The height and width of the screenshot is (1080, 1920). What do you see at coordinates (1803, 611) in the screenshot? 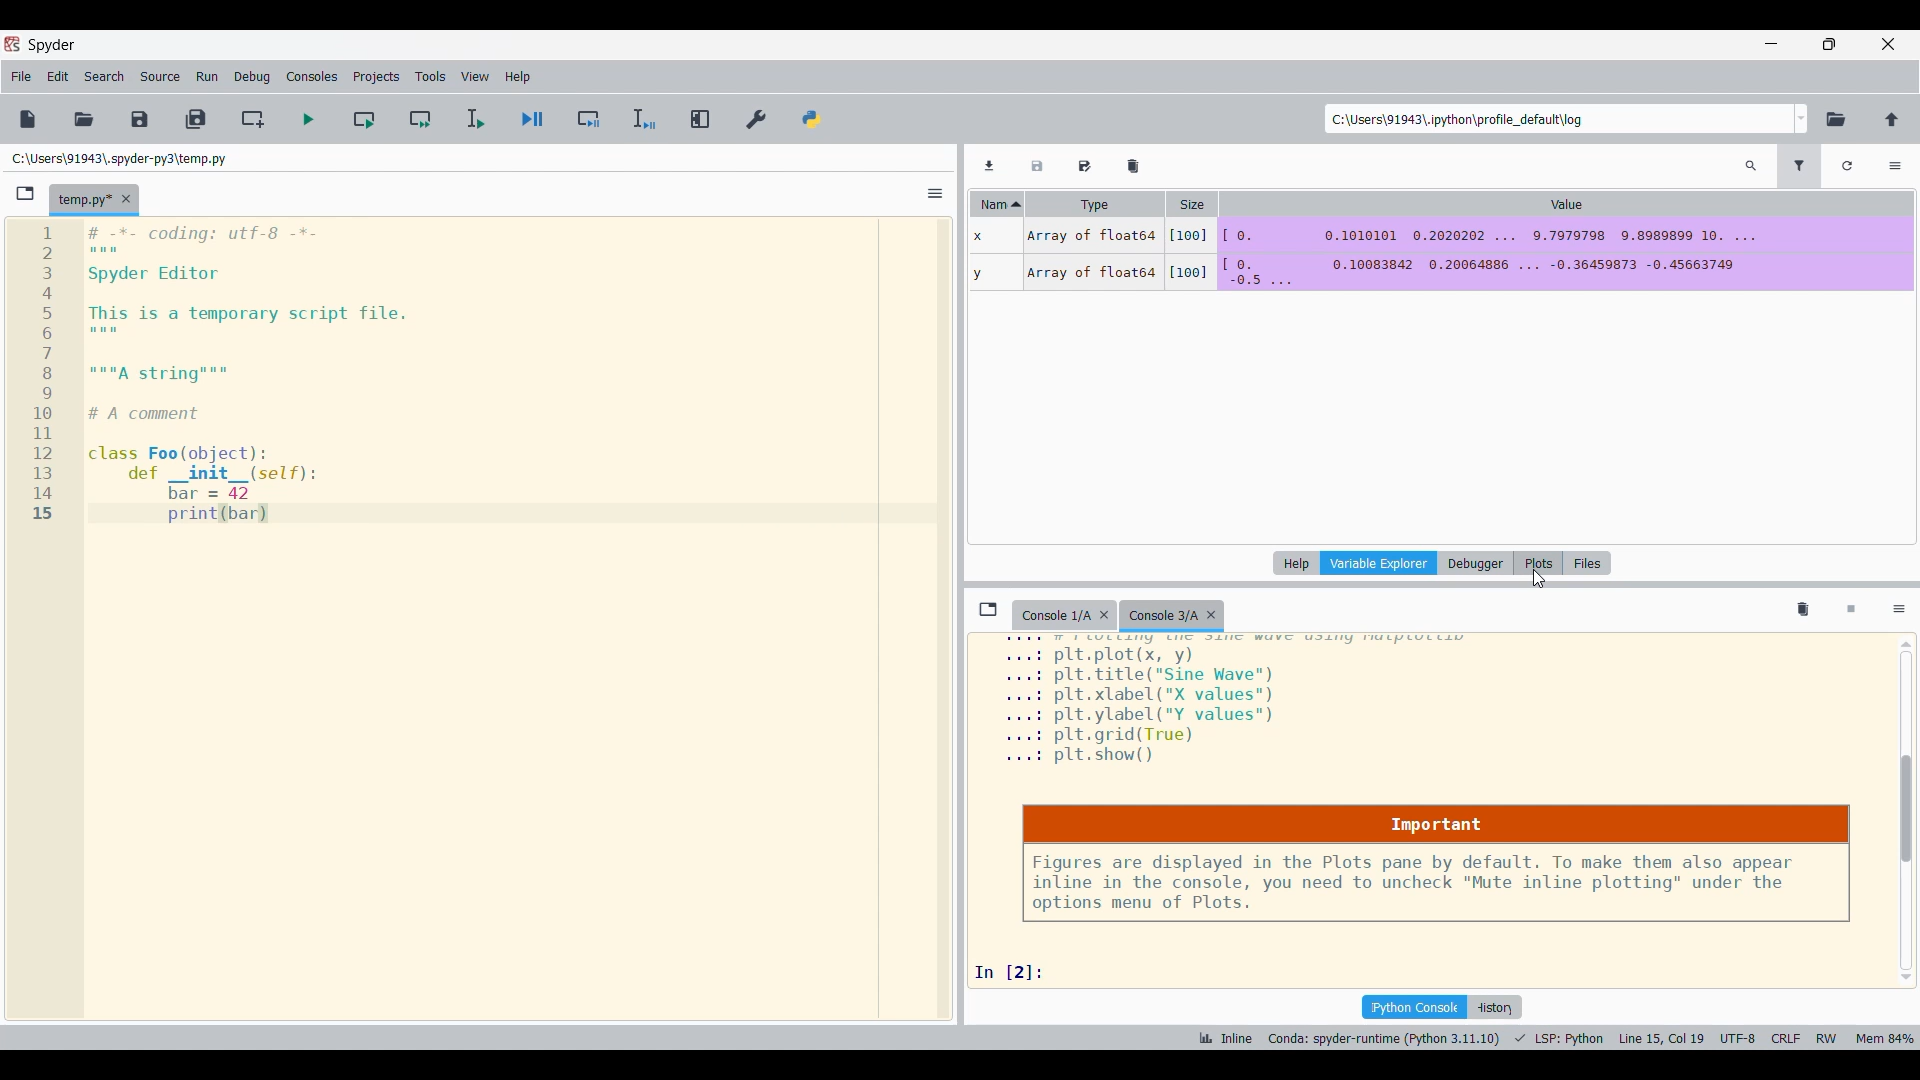
I see `Remove all variables from namespace` at bounding box center [1803, 611].